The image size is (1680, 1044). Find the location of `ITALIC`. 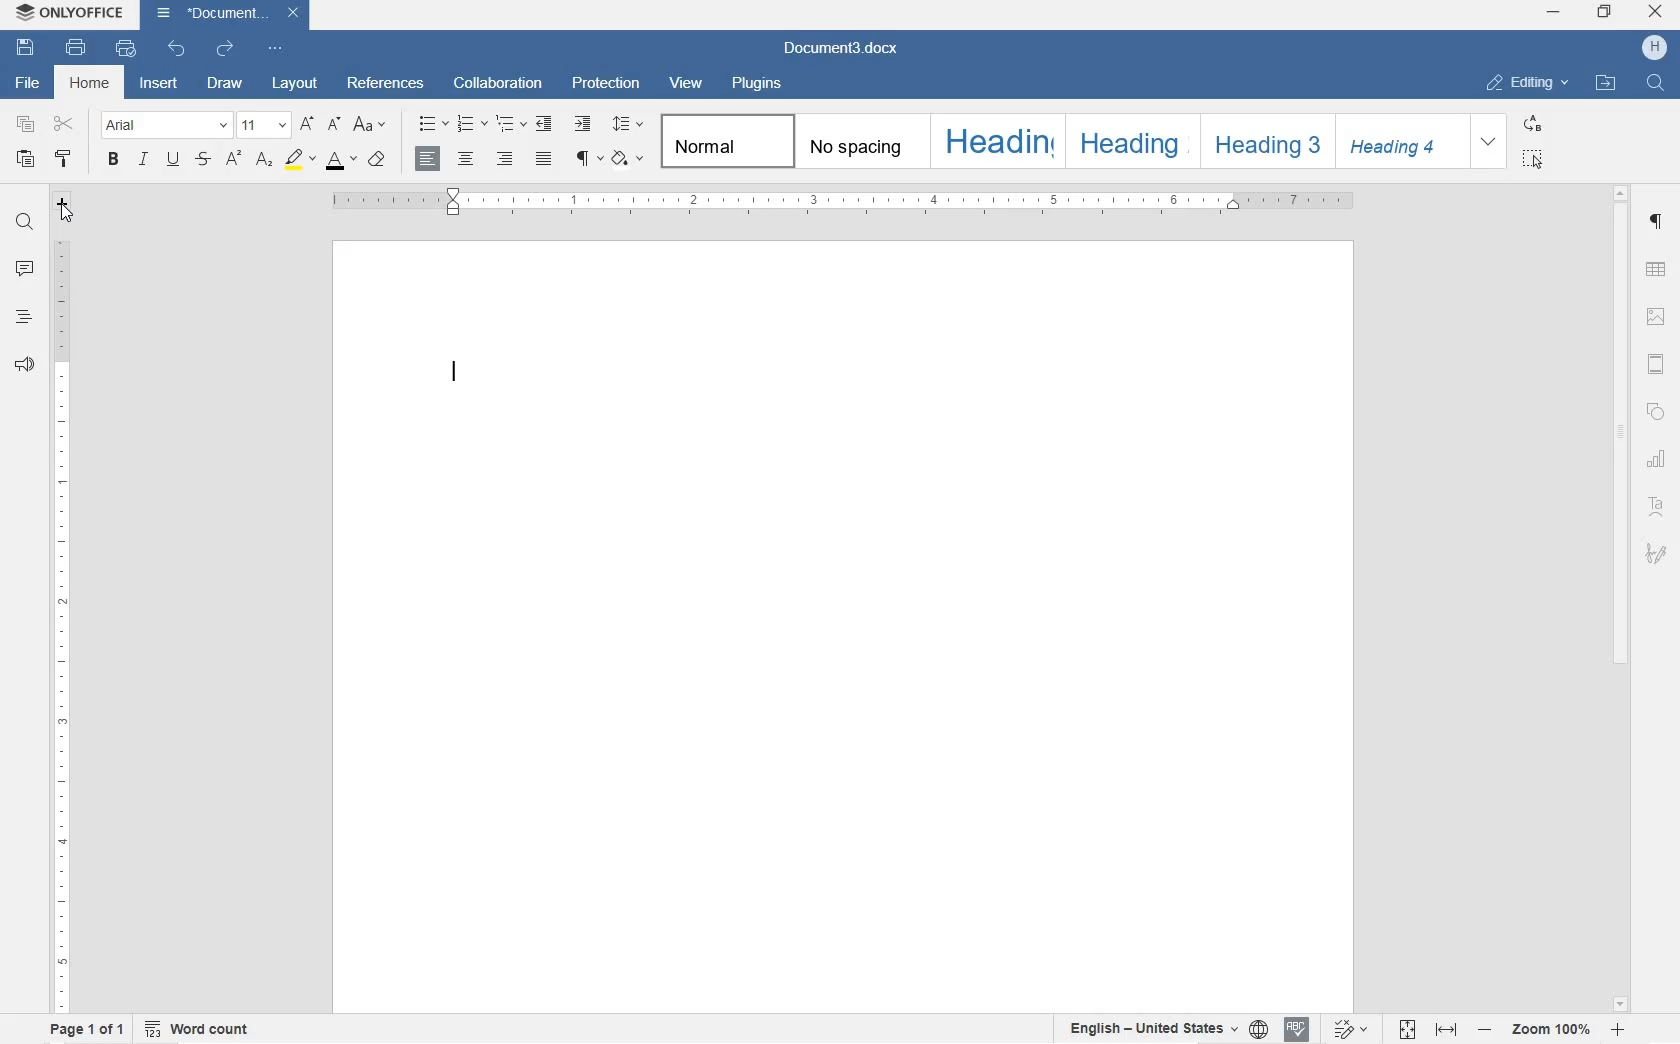

ITALIC is located at coordinates (143, 160).